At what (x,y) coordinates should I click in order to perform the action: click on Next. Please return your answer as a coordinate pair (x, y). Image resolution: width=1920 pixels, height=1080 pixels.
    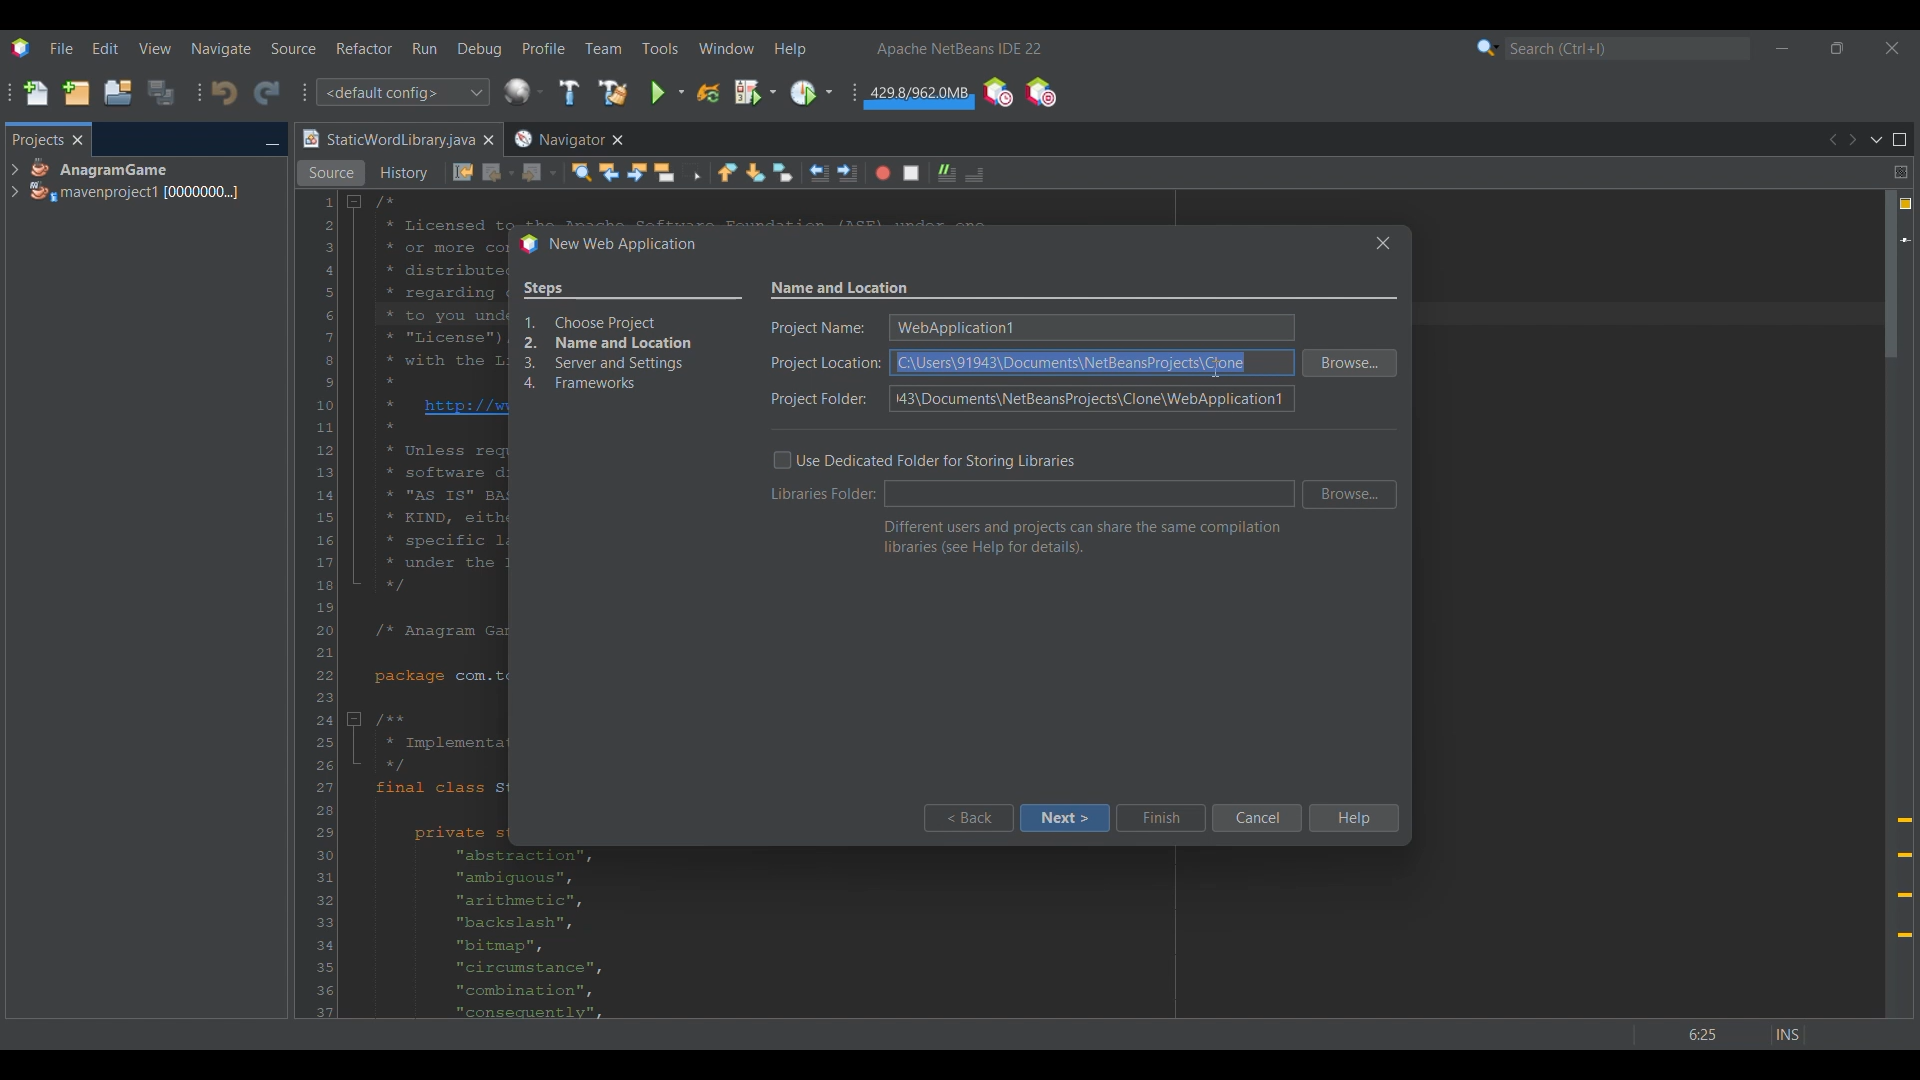
    Looking at the image, I should click on (1852, 140).